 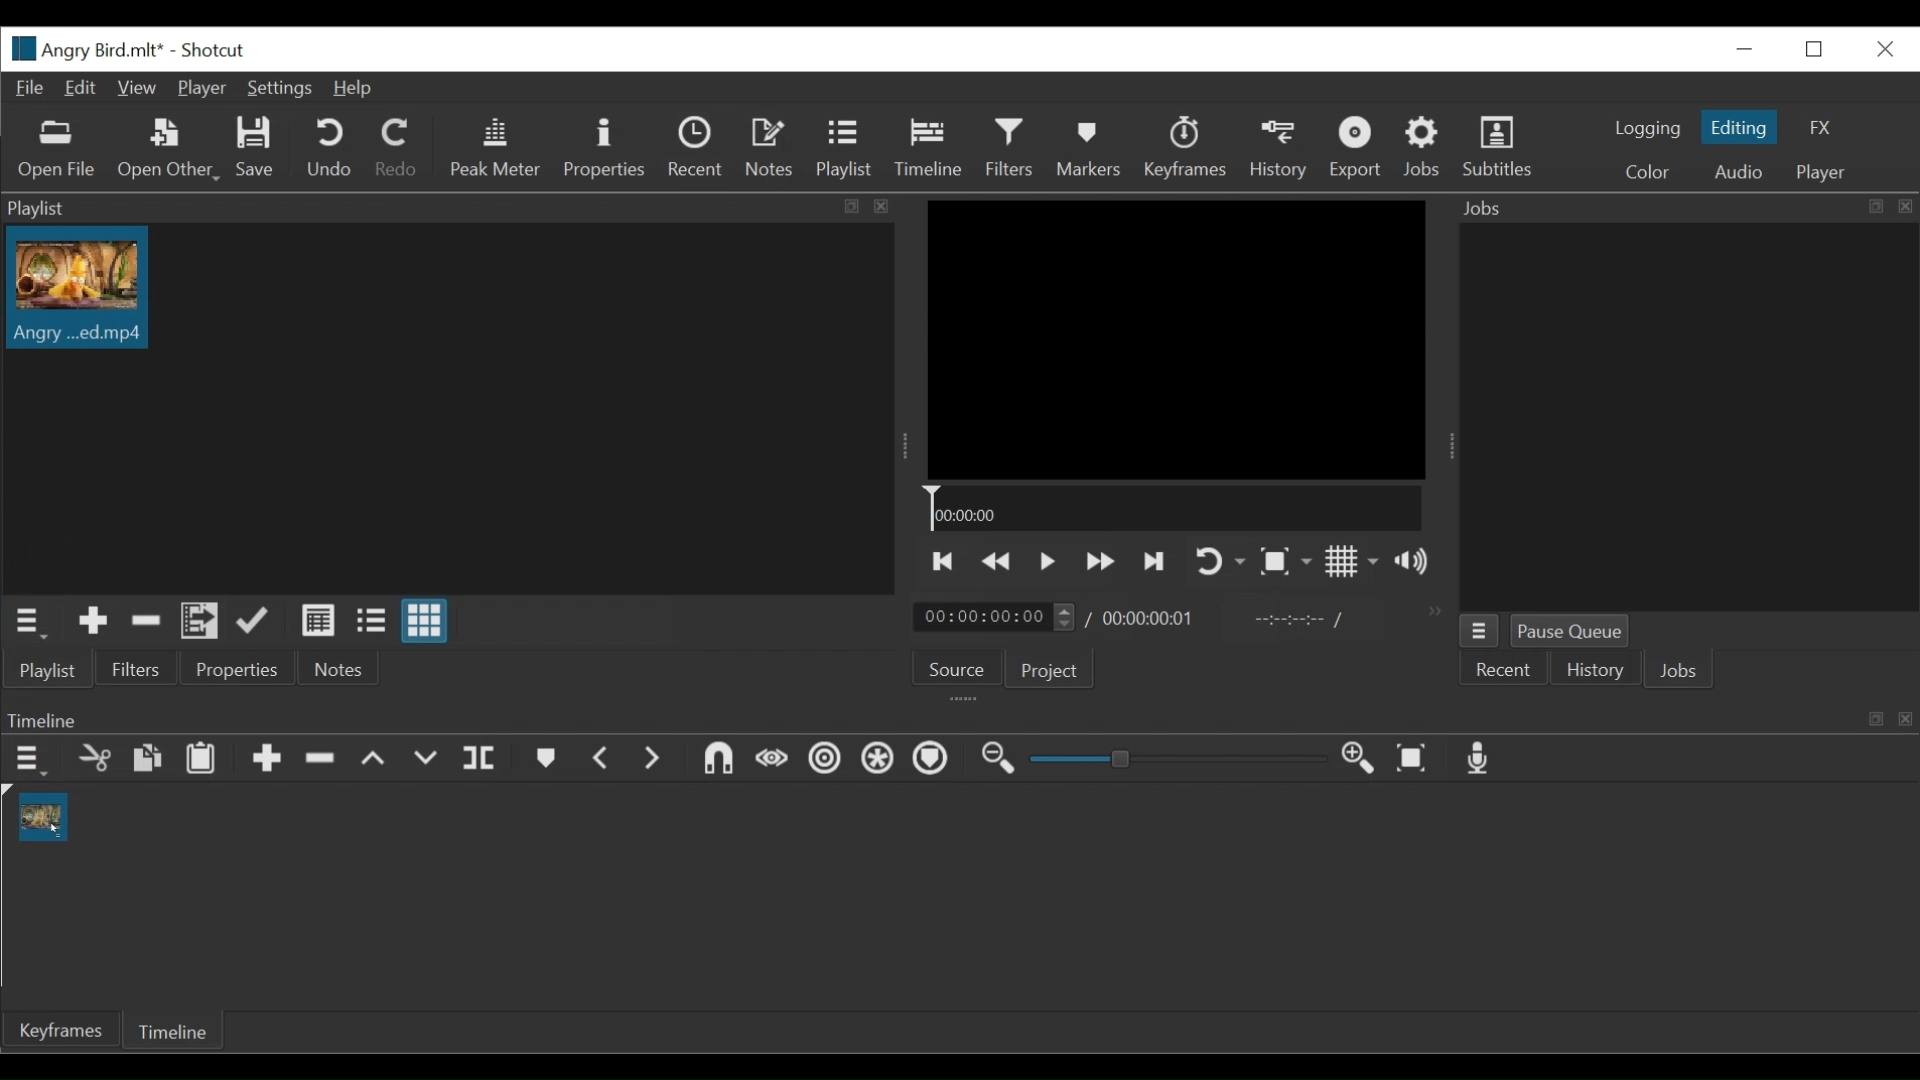 What do you see at coordinates (1415, 761) in the screenshot?
I see `Zoom timeline to fit` at bounding box center [1415, 761].